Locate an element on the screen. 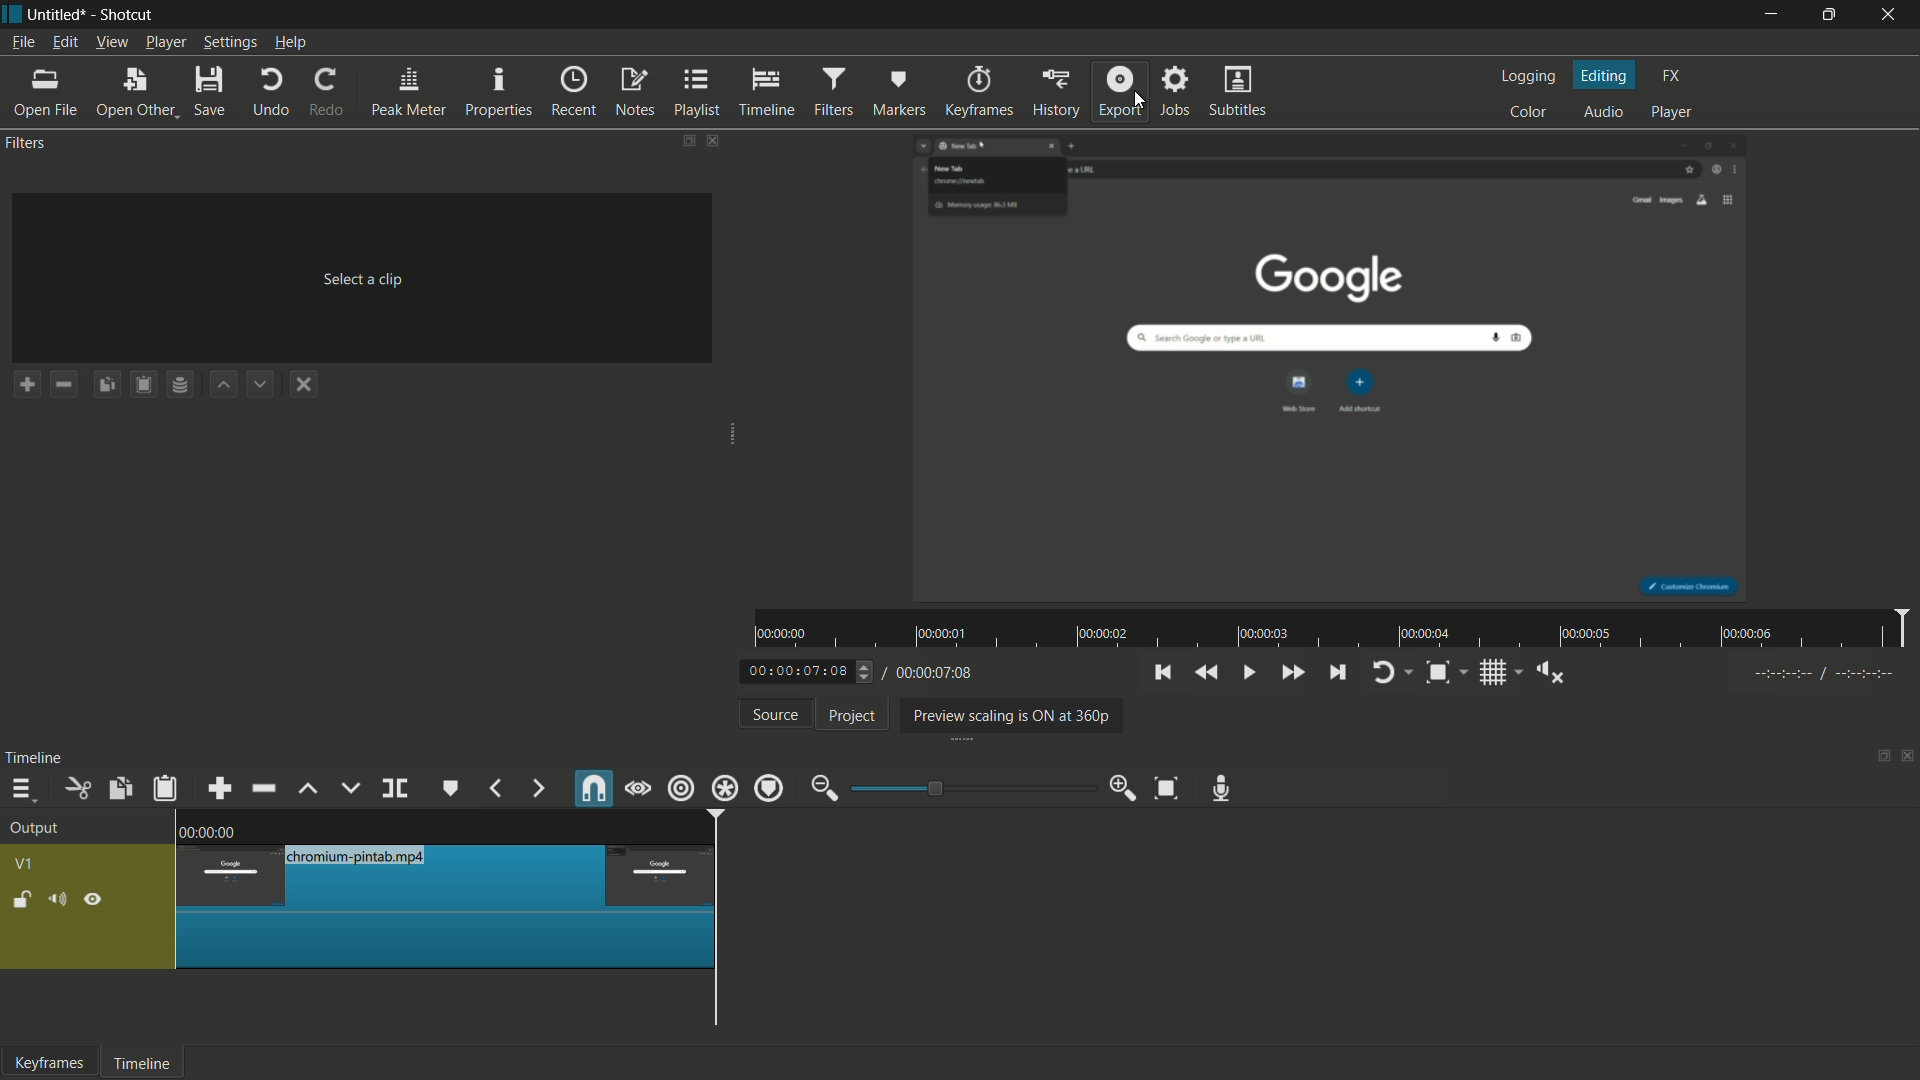  playlist is located at coordinates (698, 91).